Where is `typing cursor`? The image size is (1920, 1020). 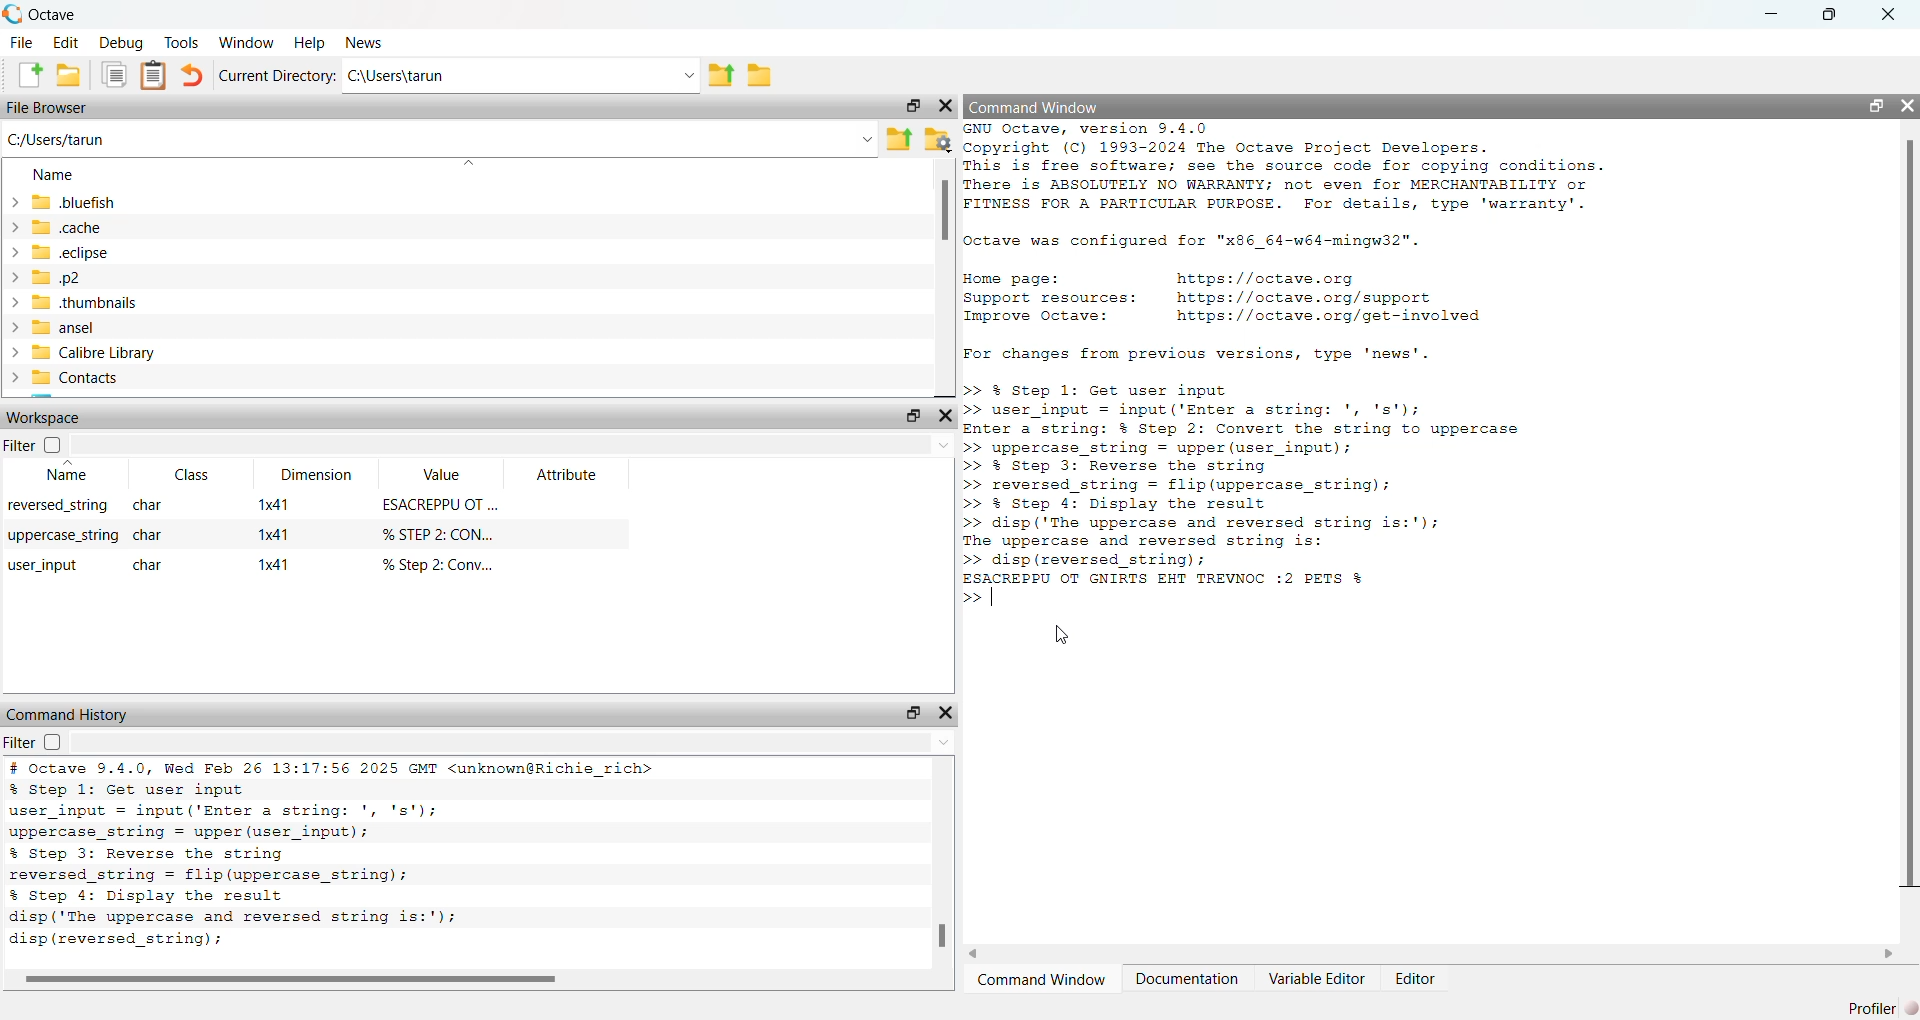
typing cursor is located at coordinates (1000, 598).